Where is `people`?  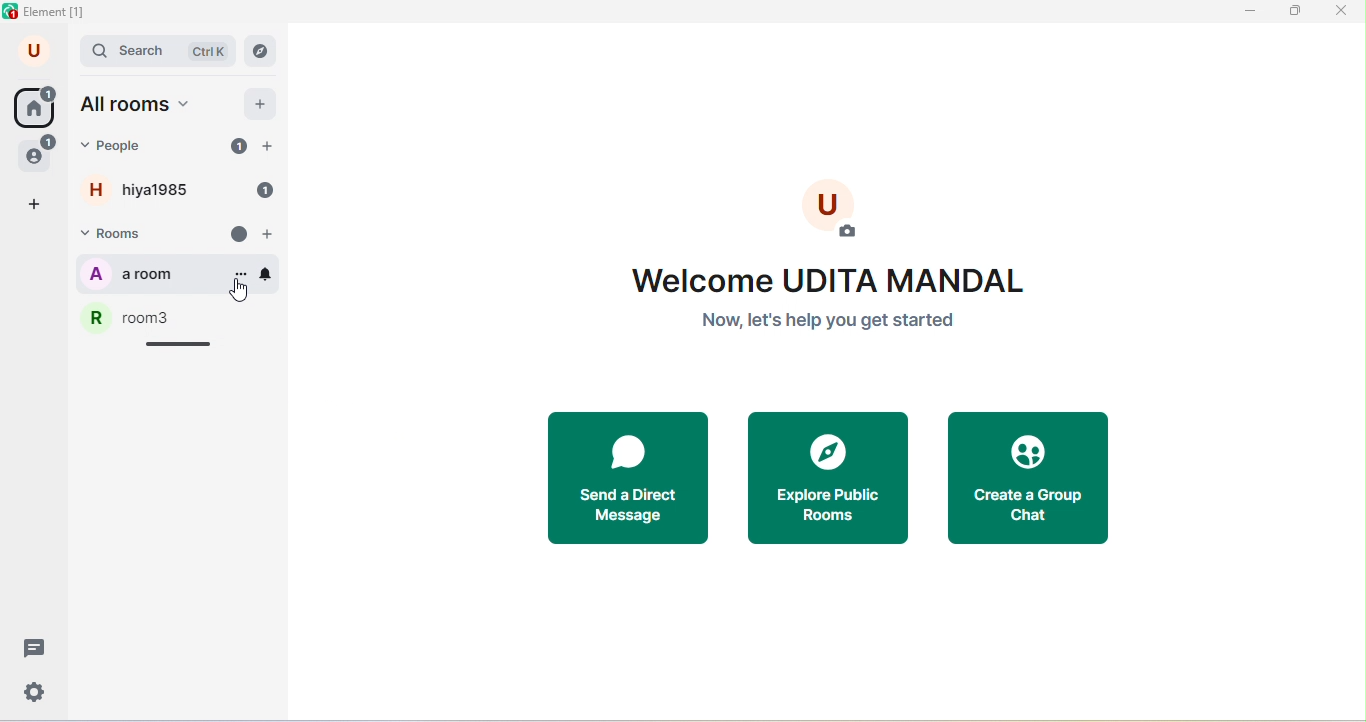 people is located at coordinates (120, 146).